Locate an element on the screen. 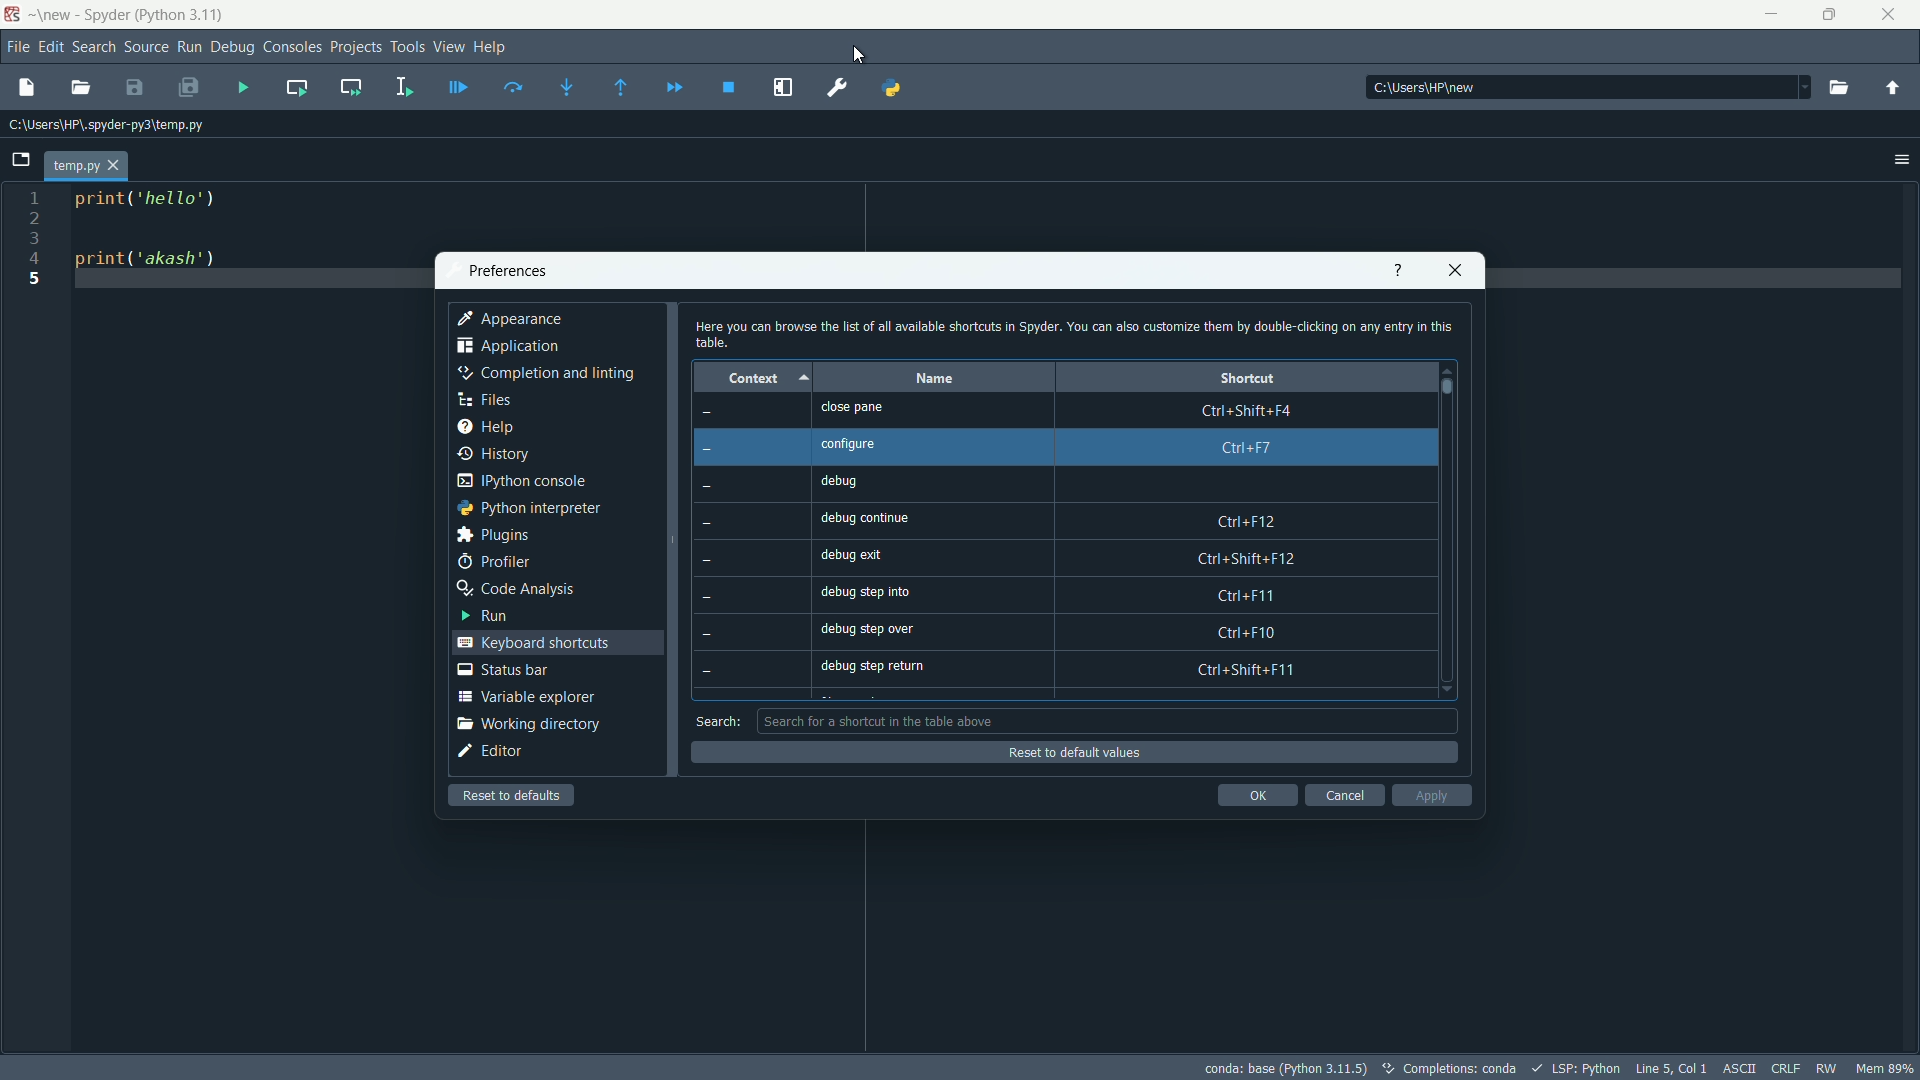  directory is located at coordinates (107, 127).